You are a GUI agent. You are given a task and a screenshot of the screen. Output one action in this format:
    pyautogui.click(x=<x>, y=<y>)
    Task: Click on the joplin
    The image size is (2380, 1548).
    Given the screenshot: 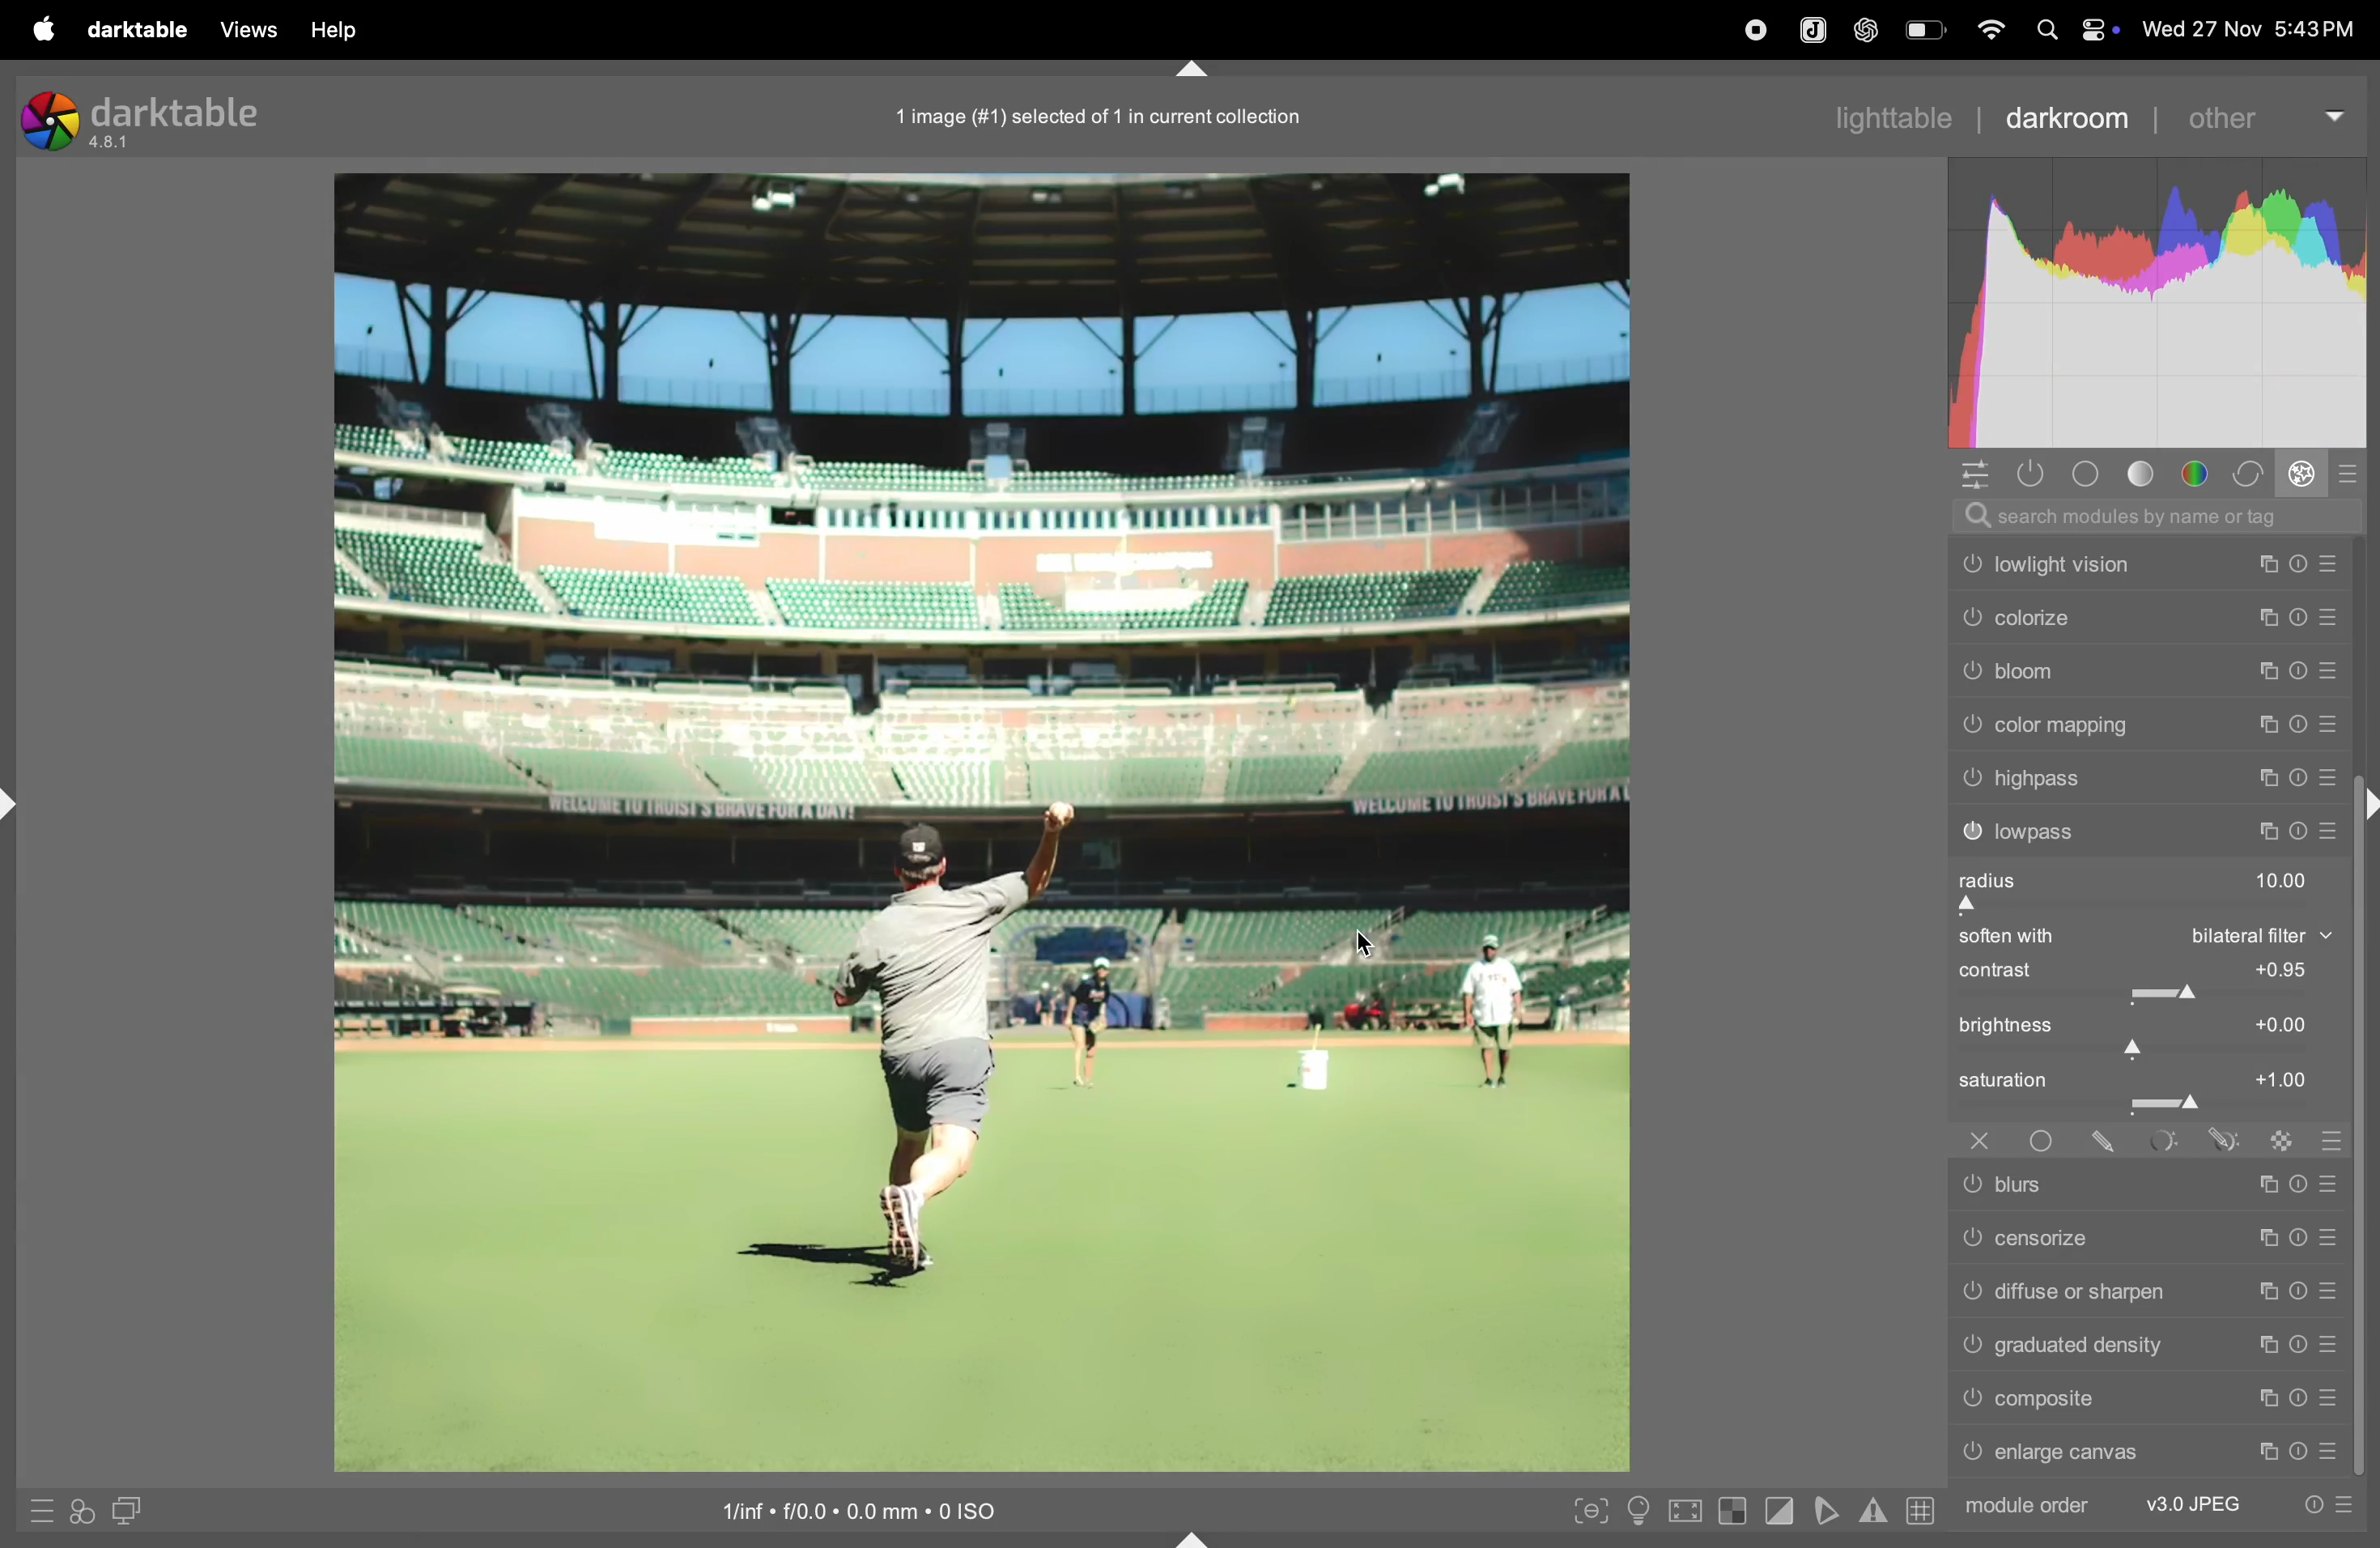 What is the action you would take?
    pyautogui.click(x=1811, y=28)
    